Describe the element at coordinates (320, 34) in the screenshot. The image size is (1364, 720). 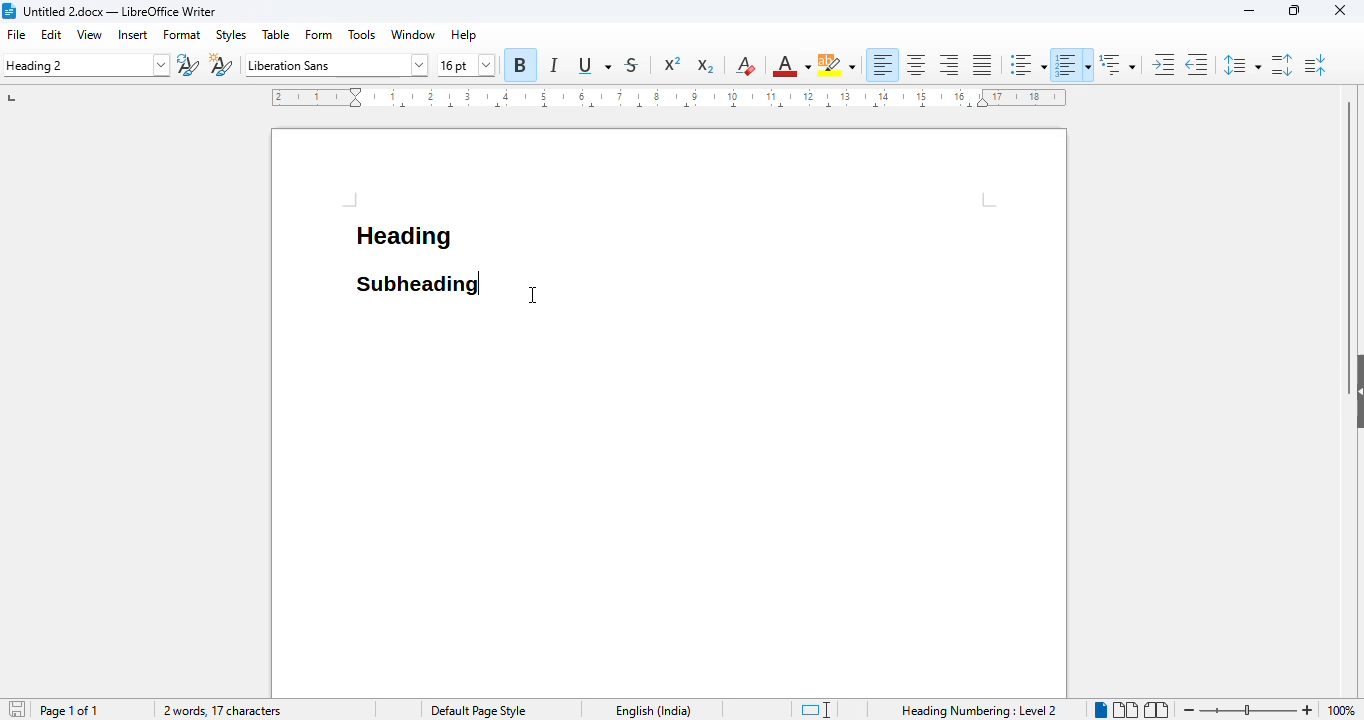
I see `form` at that location.